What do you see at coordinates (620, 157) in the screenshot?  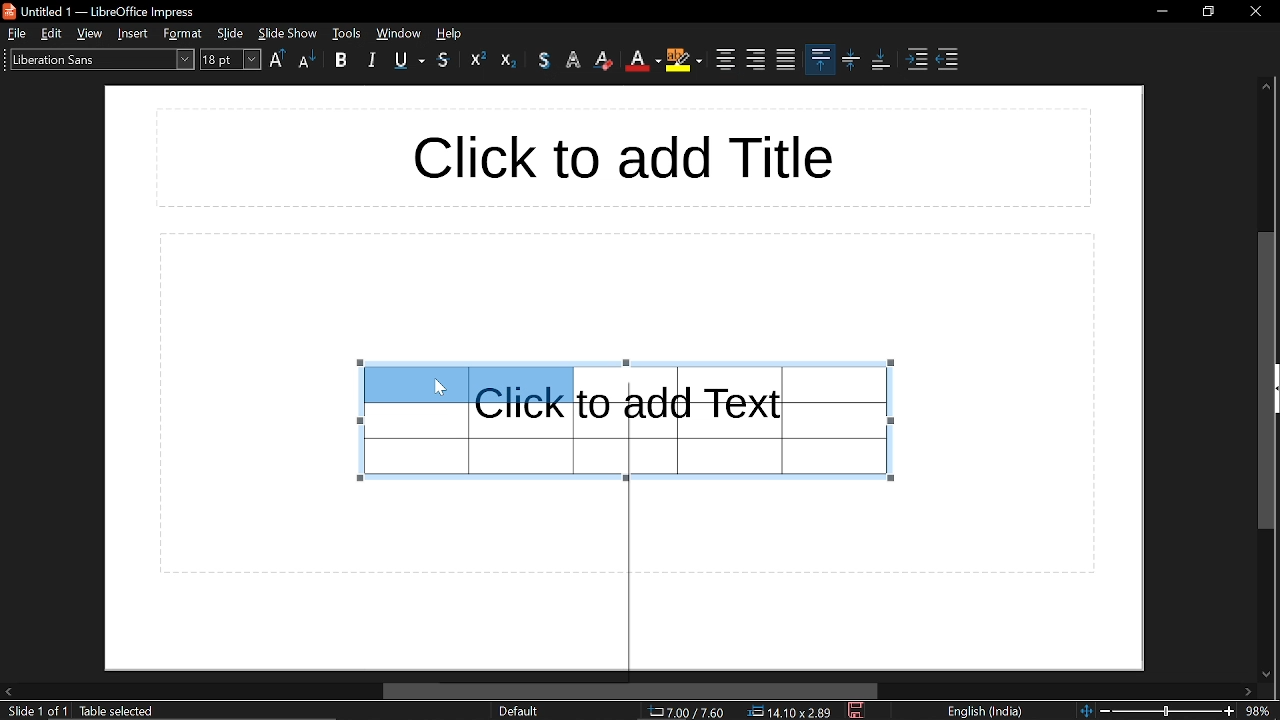 I see `title space` at bounding box center [620, 157].